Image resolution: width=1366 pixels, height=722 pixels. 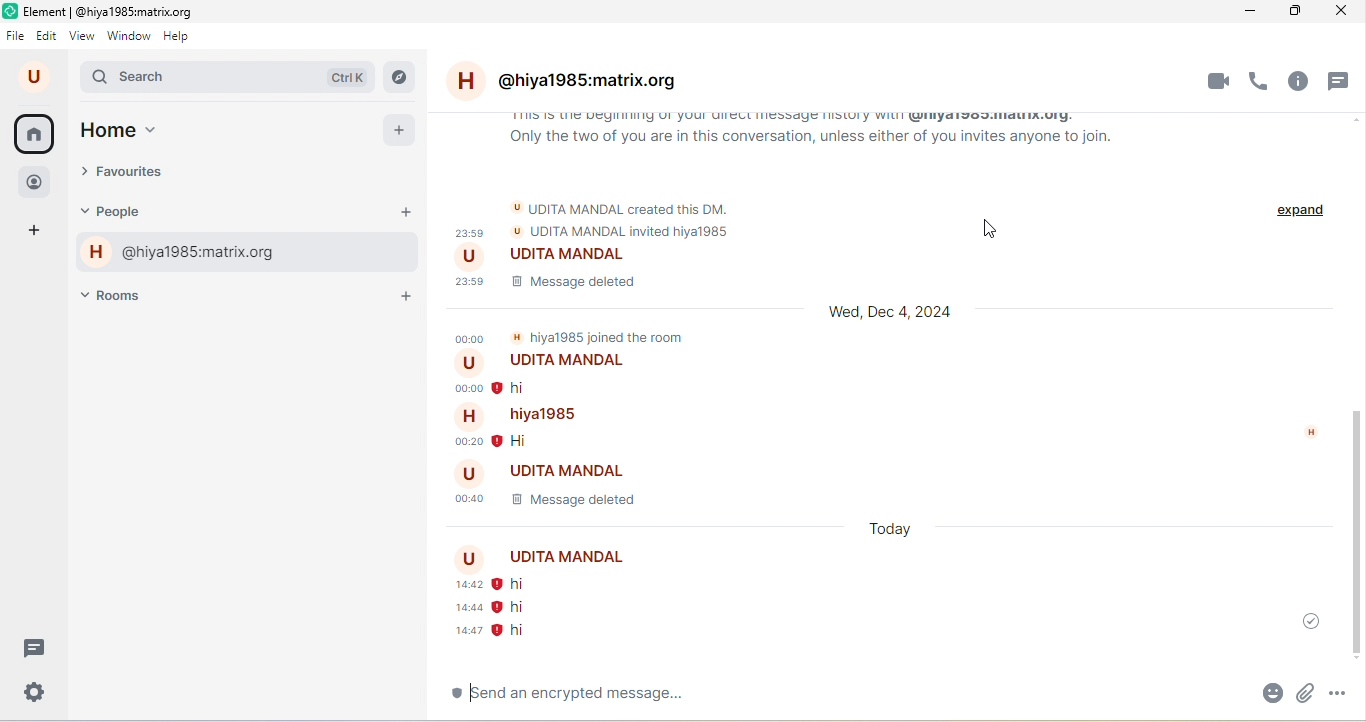 I want to click on vertical scroll bar, so click(x=1354, y=532).